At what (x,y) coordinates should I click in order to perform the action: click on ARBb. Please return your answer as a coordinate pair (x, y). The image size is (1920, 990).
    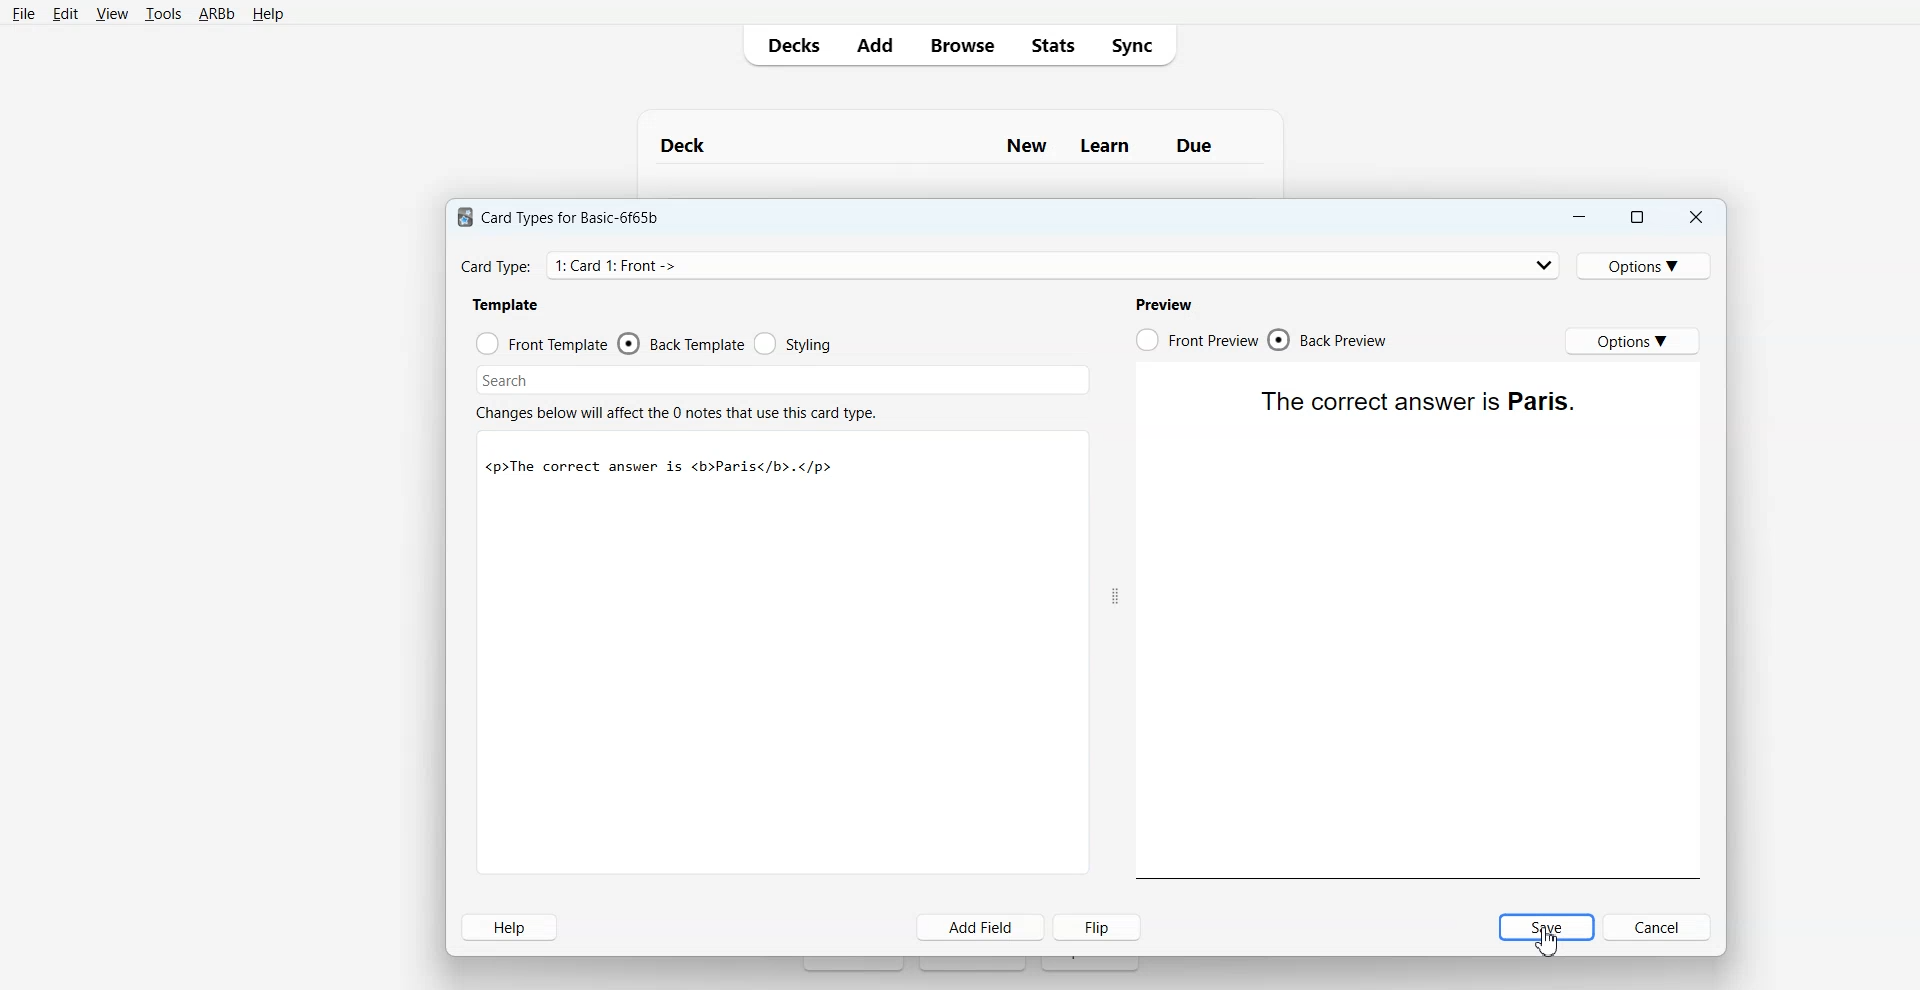
    Looking at the image, I should click on (217, 14).